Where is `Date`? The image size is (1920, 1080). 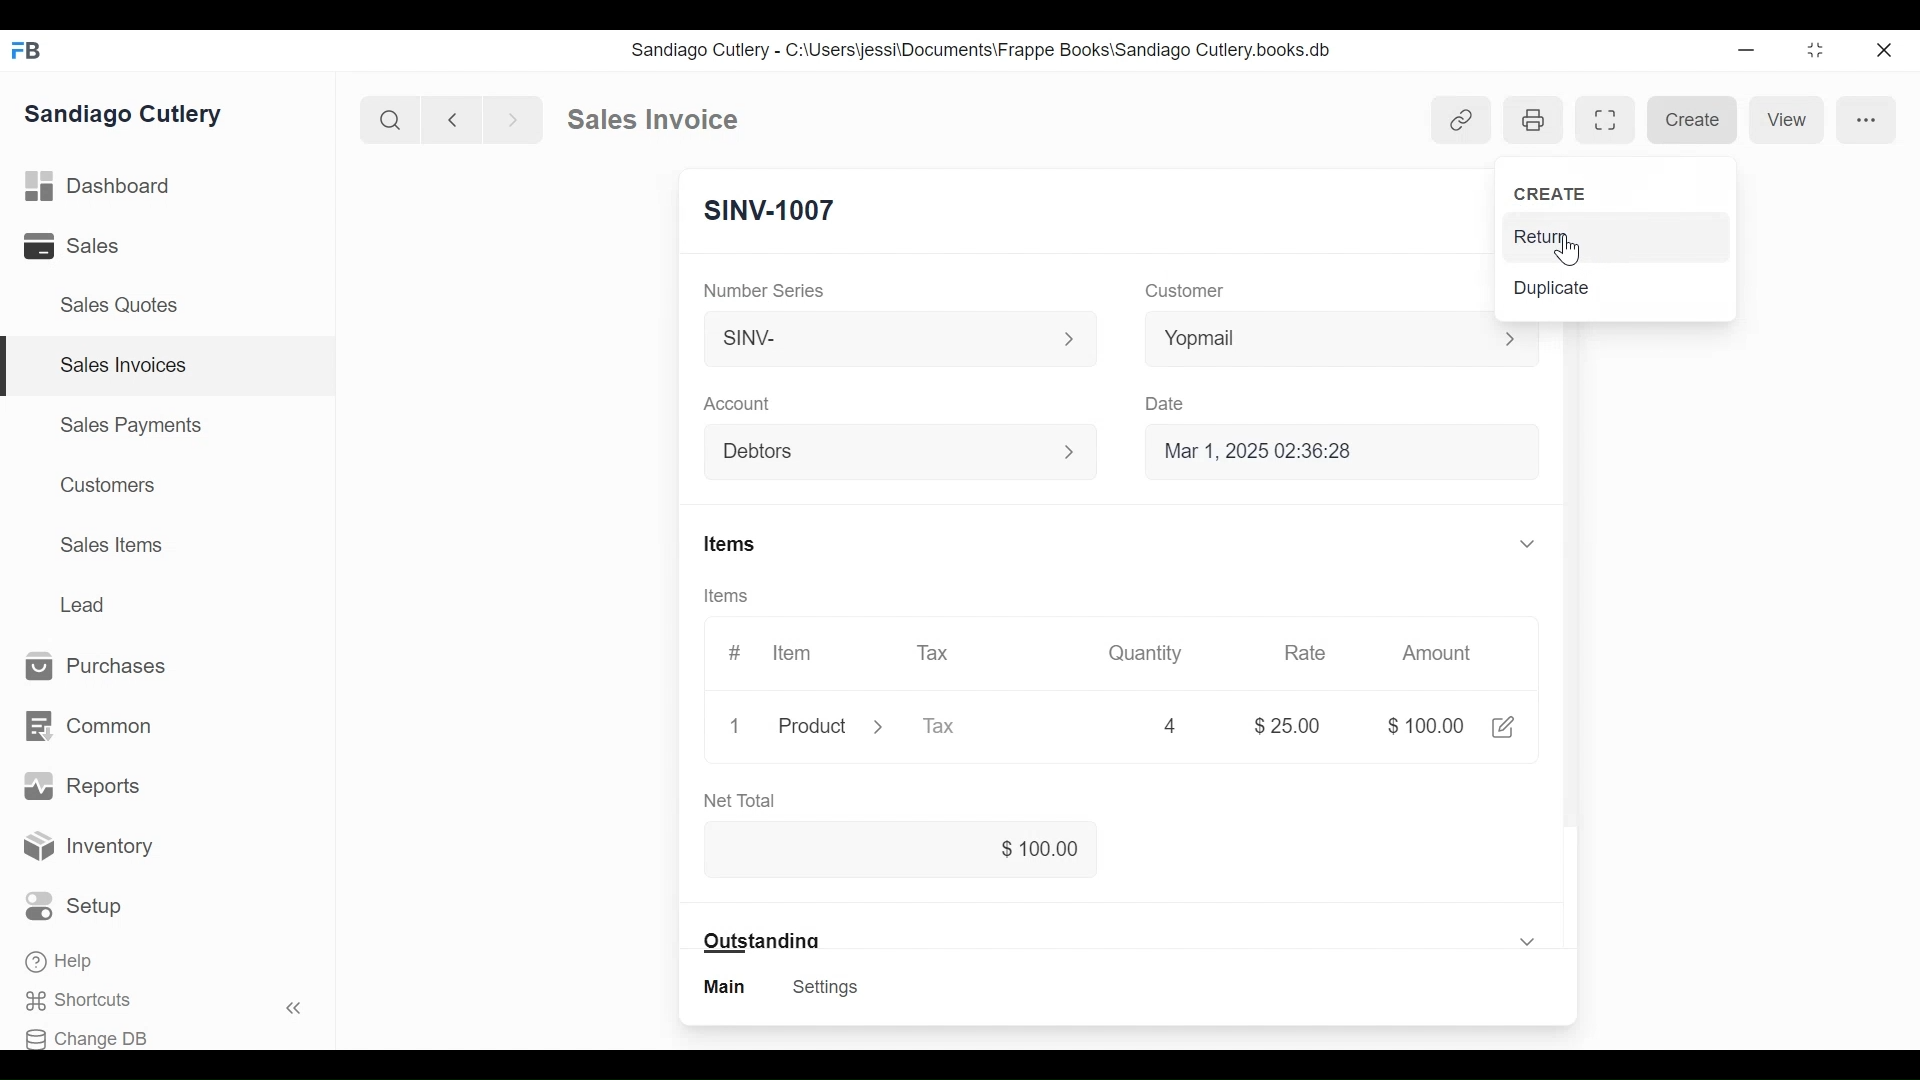 Date is located at coordinates (1165, 404).